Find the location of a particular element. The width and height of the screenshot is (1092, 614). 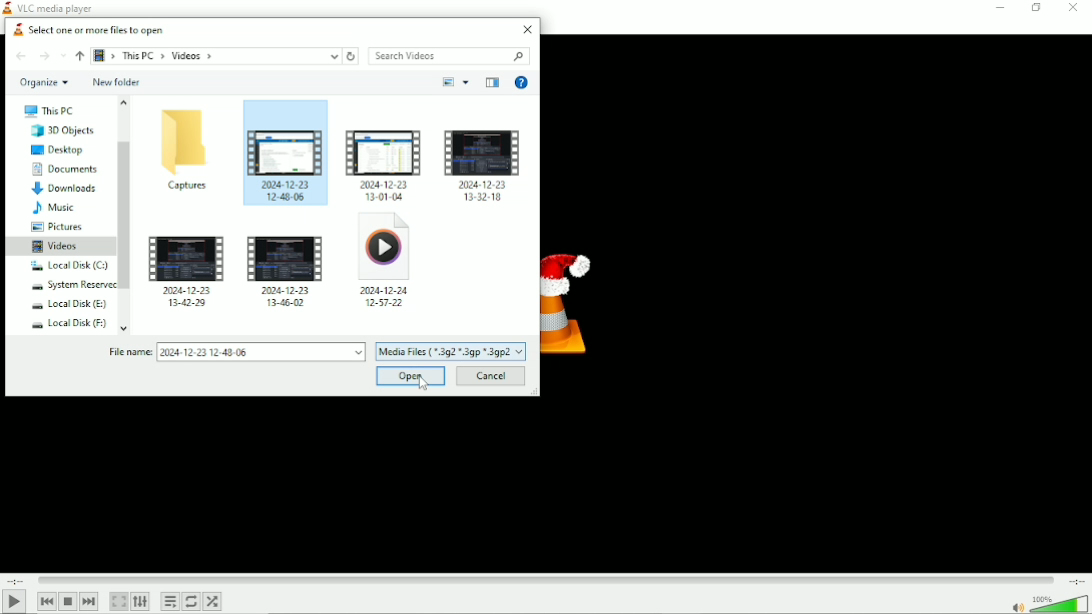

Back is located at coordinates (21, 56).